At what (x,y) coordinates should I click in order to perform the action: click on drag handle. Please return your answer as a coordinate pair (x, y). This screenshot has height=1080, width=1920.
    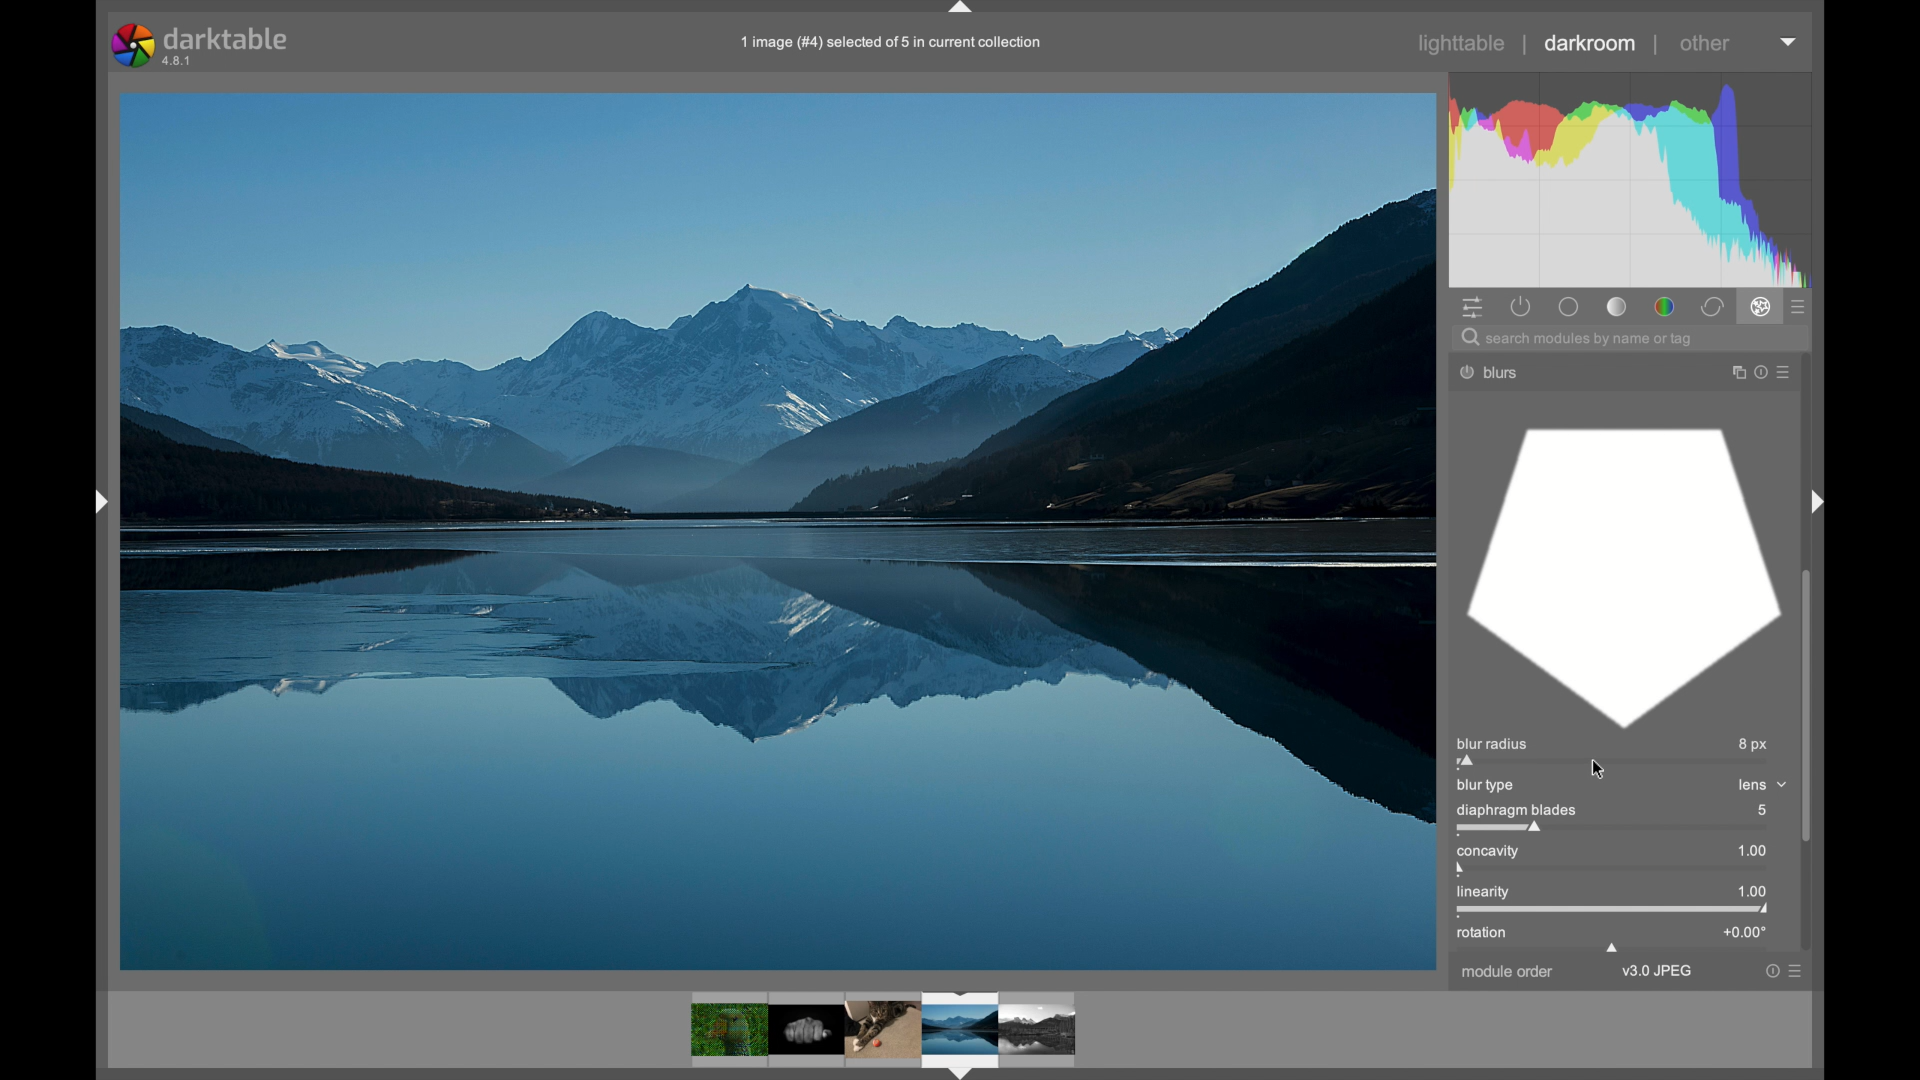
    Looking at the image, I should click on (962, 9).